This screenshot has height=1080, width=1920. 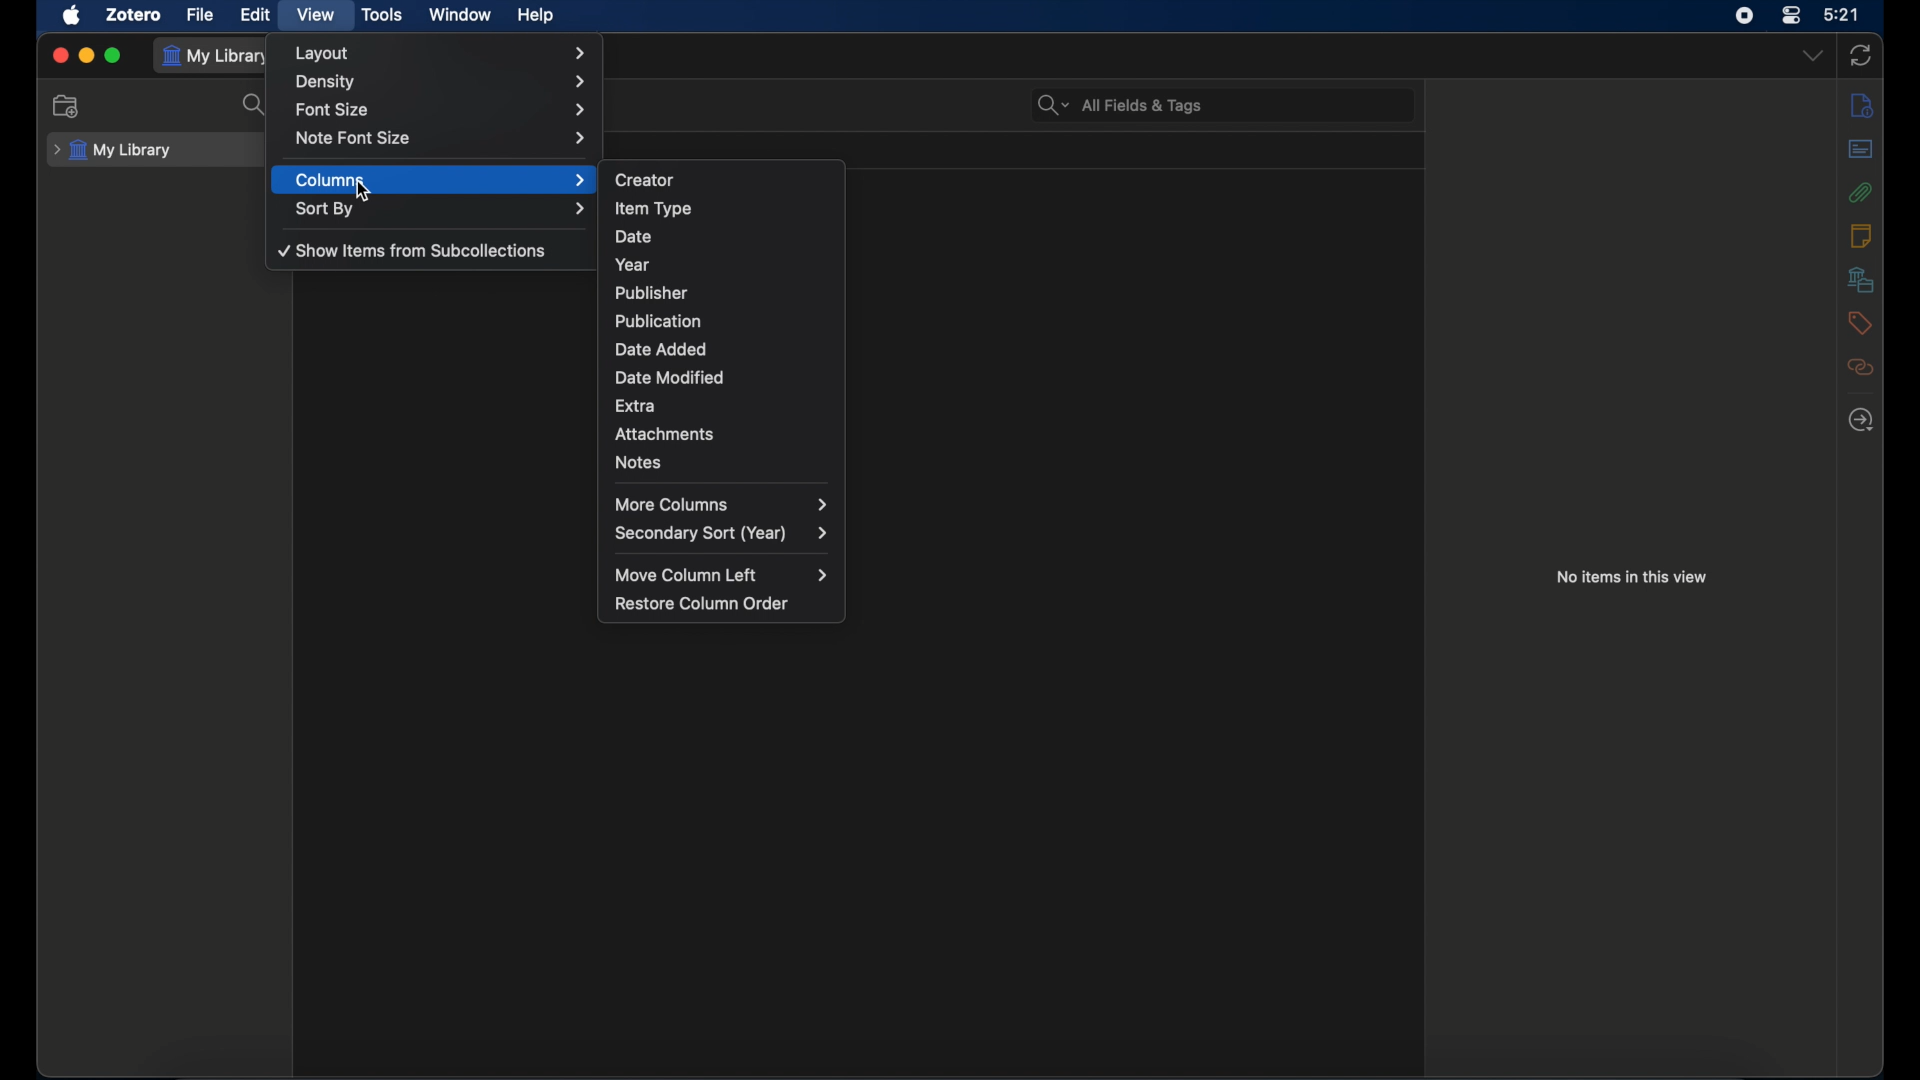 What do you see at coordinates (722, 575) in the screenshot?
I see `move column left` at bounding box center [722, 575].